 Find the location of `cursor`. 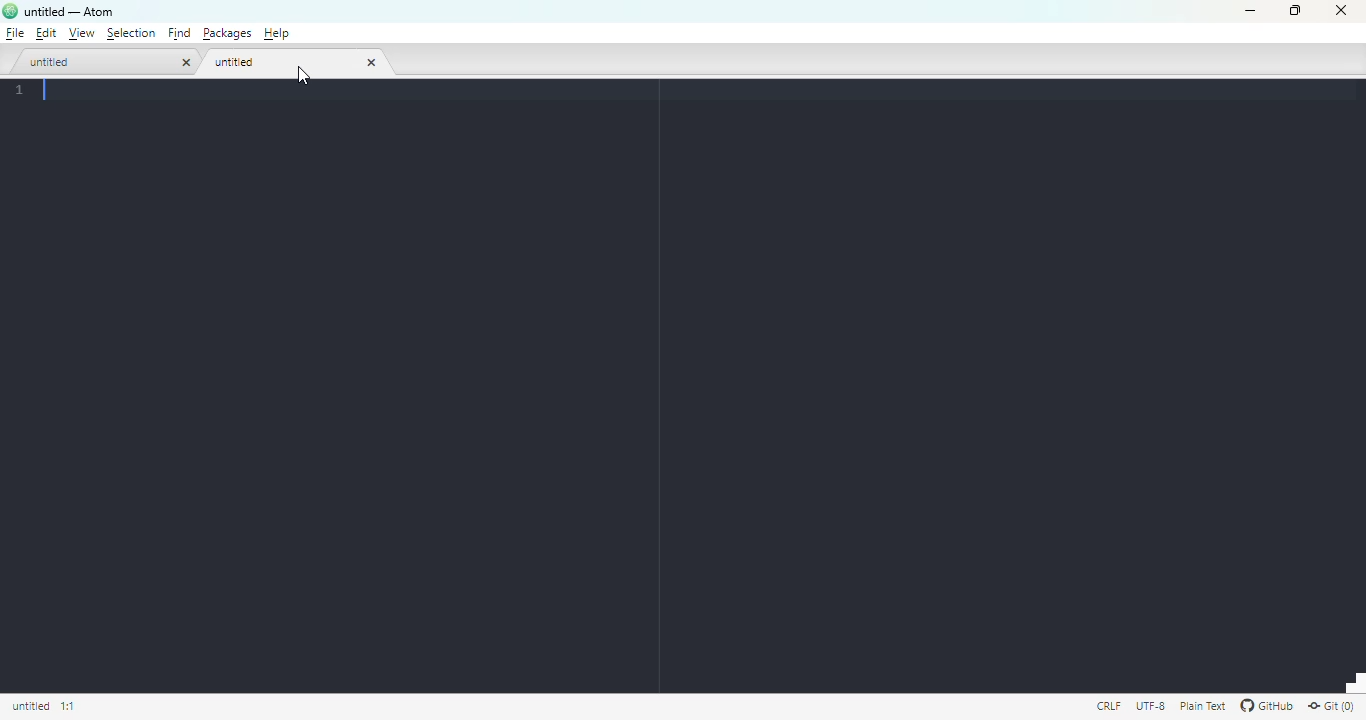

cursor is located at coordinates (304, 76).